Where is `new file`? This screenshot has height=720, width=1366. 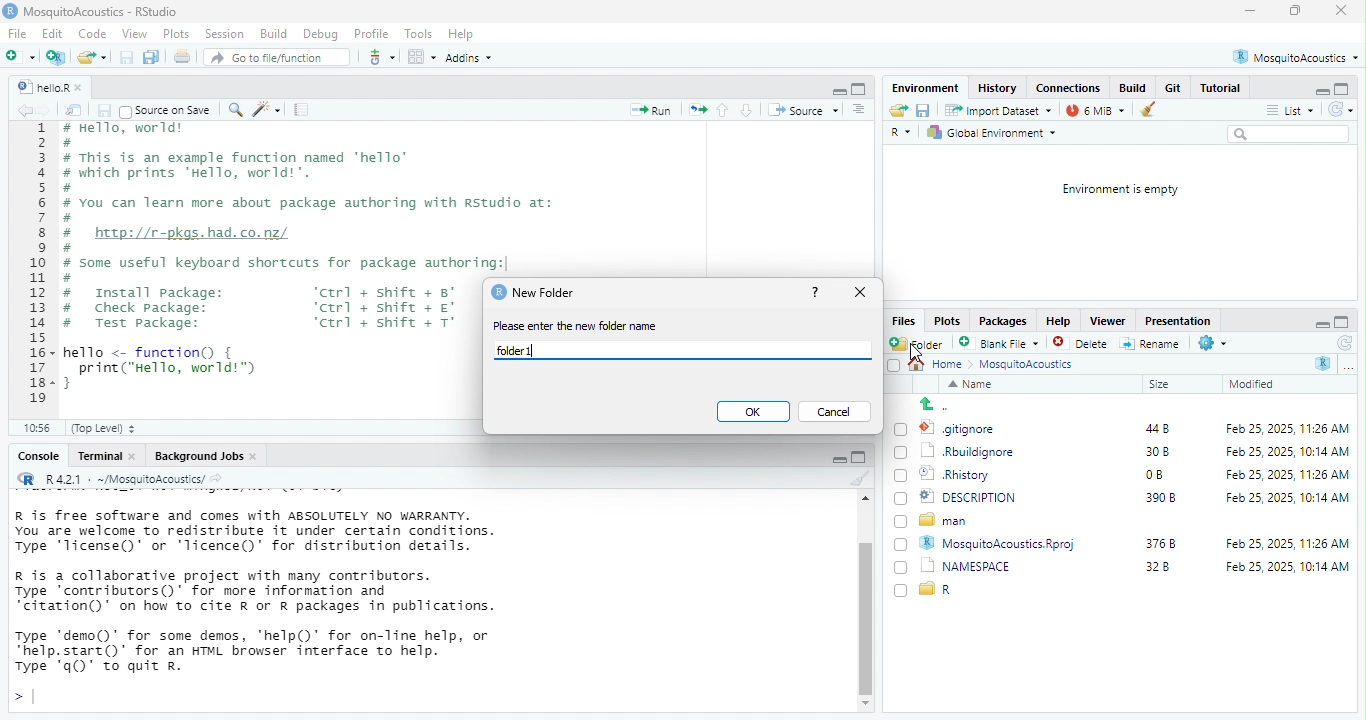 new file is located at coordinates (23, 56).